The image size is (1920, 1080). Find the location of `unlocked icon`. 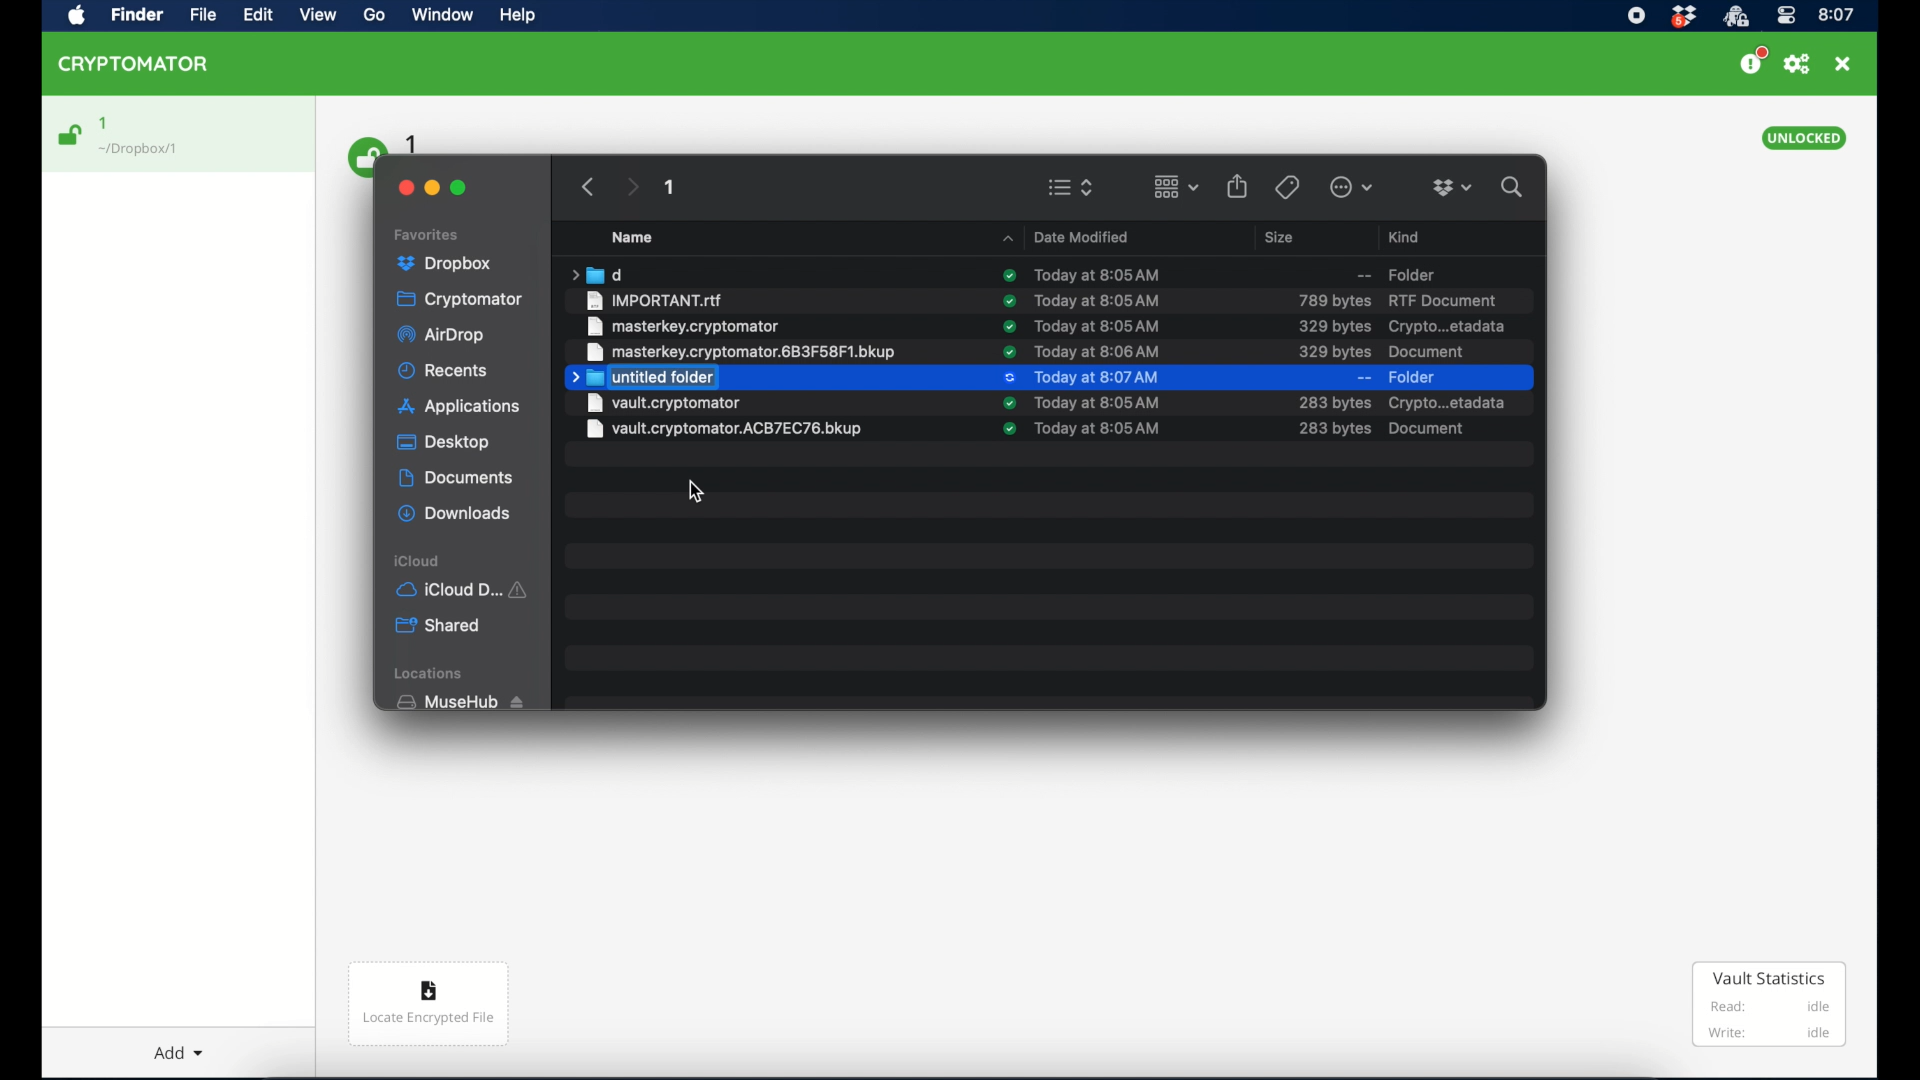

unlocked icon is located at coordinates (71, 135).